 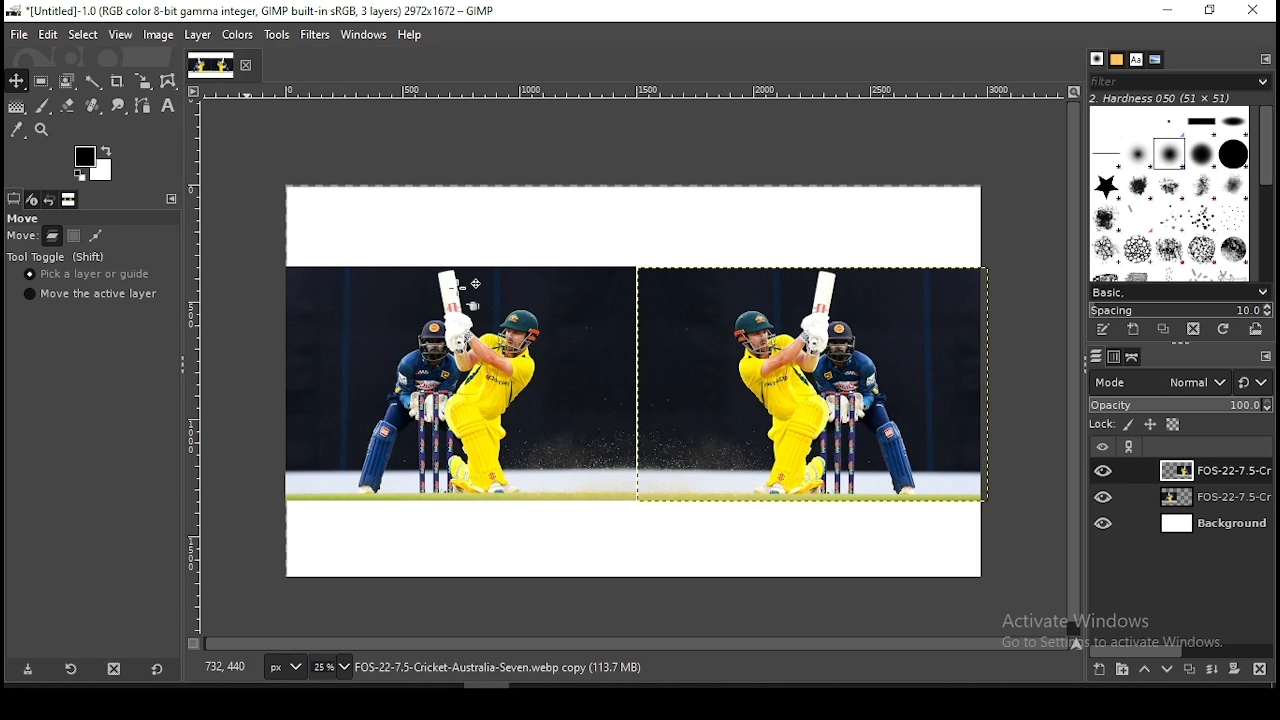 What do you see at coordinates (196, 366) in the screenshot?
I see `scale` at bounding box center [196, 366].